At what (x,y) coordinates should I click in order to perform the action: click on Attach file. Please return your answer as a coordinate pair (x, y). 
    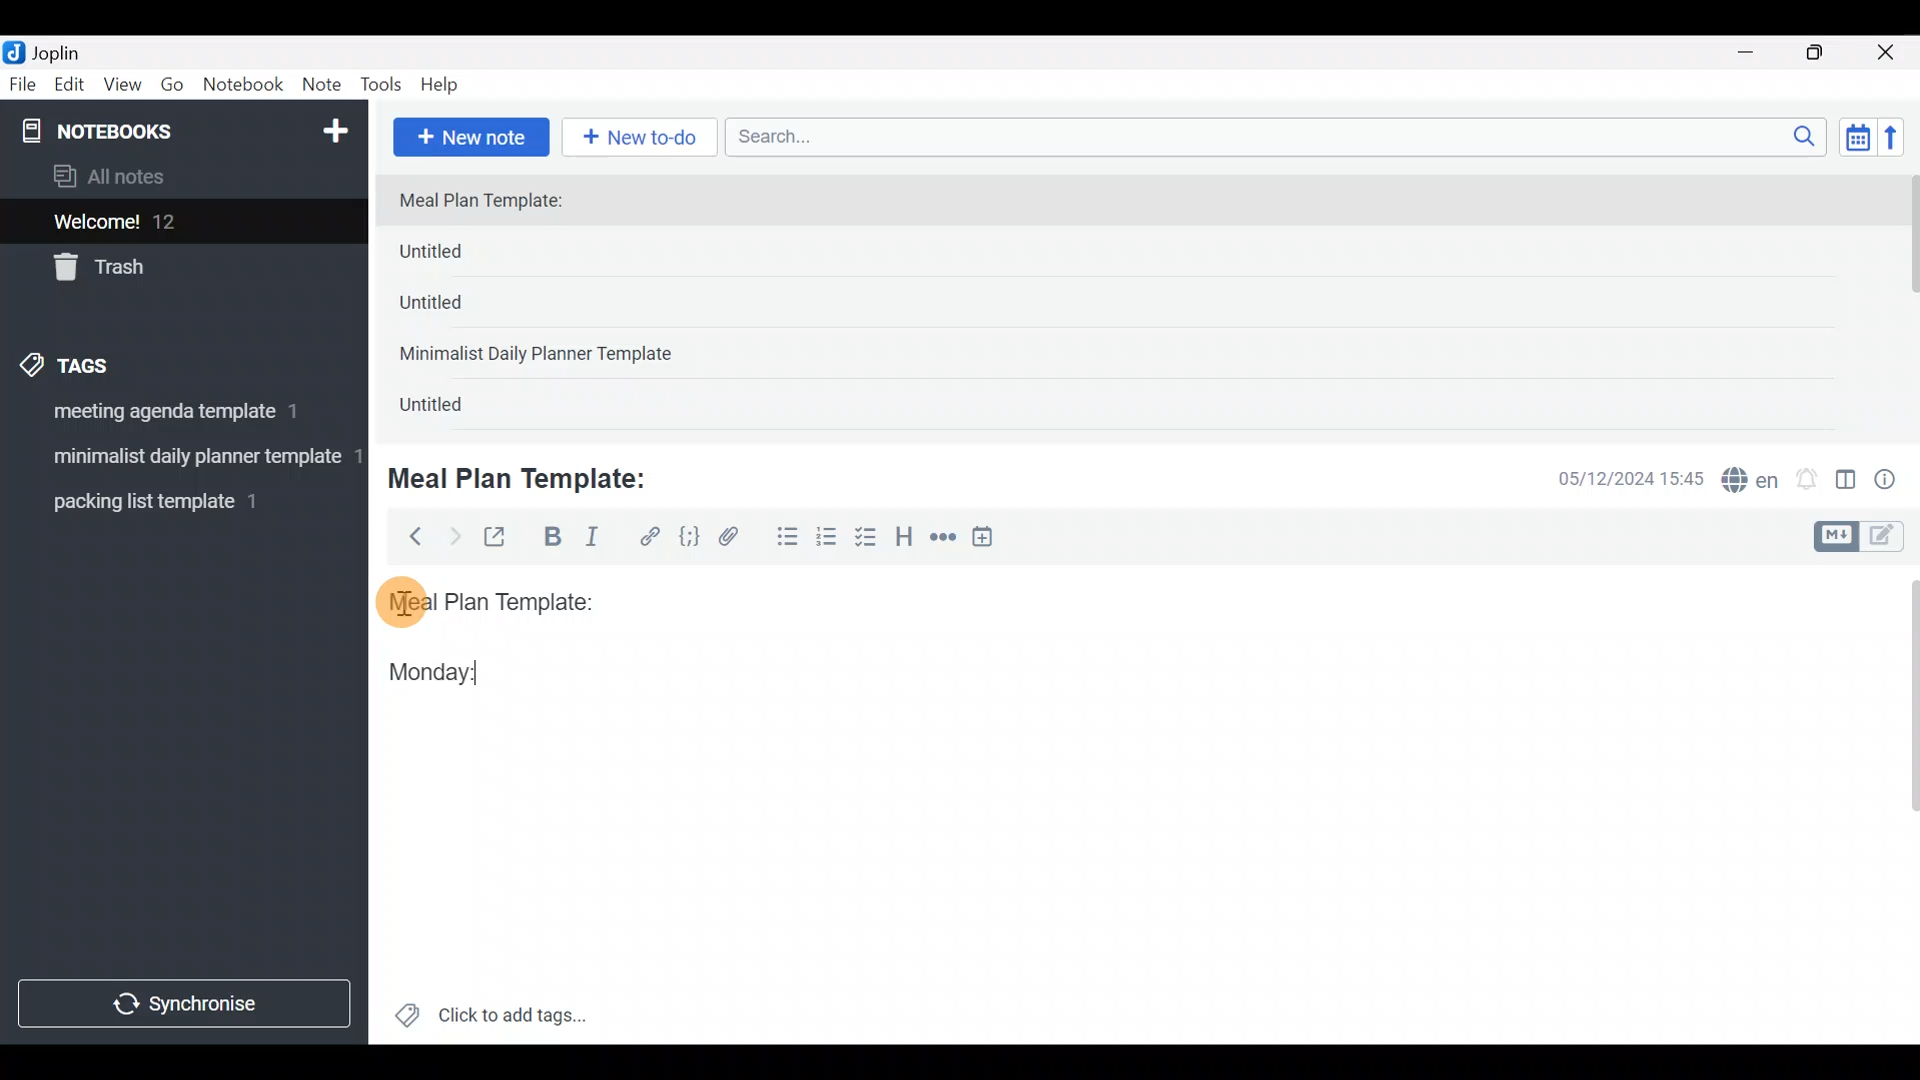
    Looking at the image, I should click on (735, 539).